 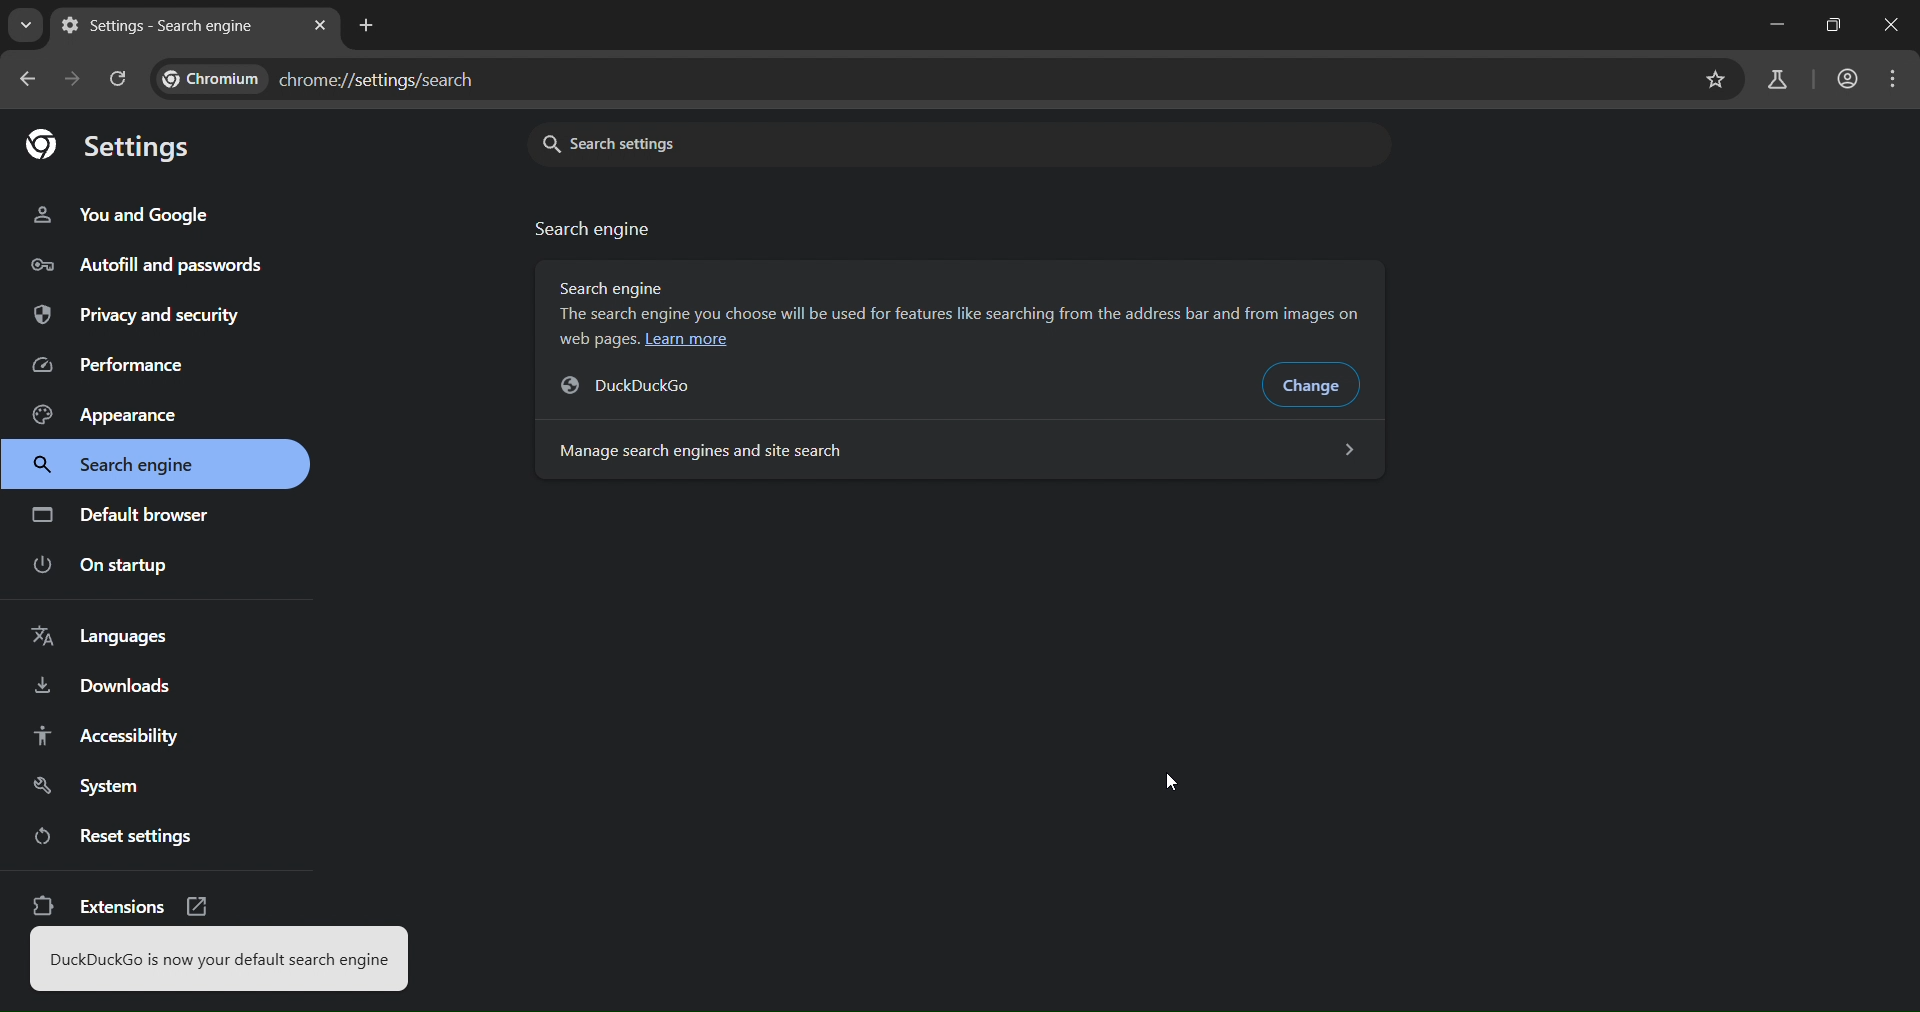 What do you see at coordinates (104, 690) in the screenshot?
I see `downloads` at bounding box center [104, 690].